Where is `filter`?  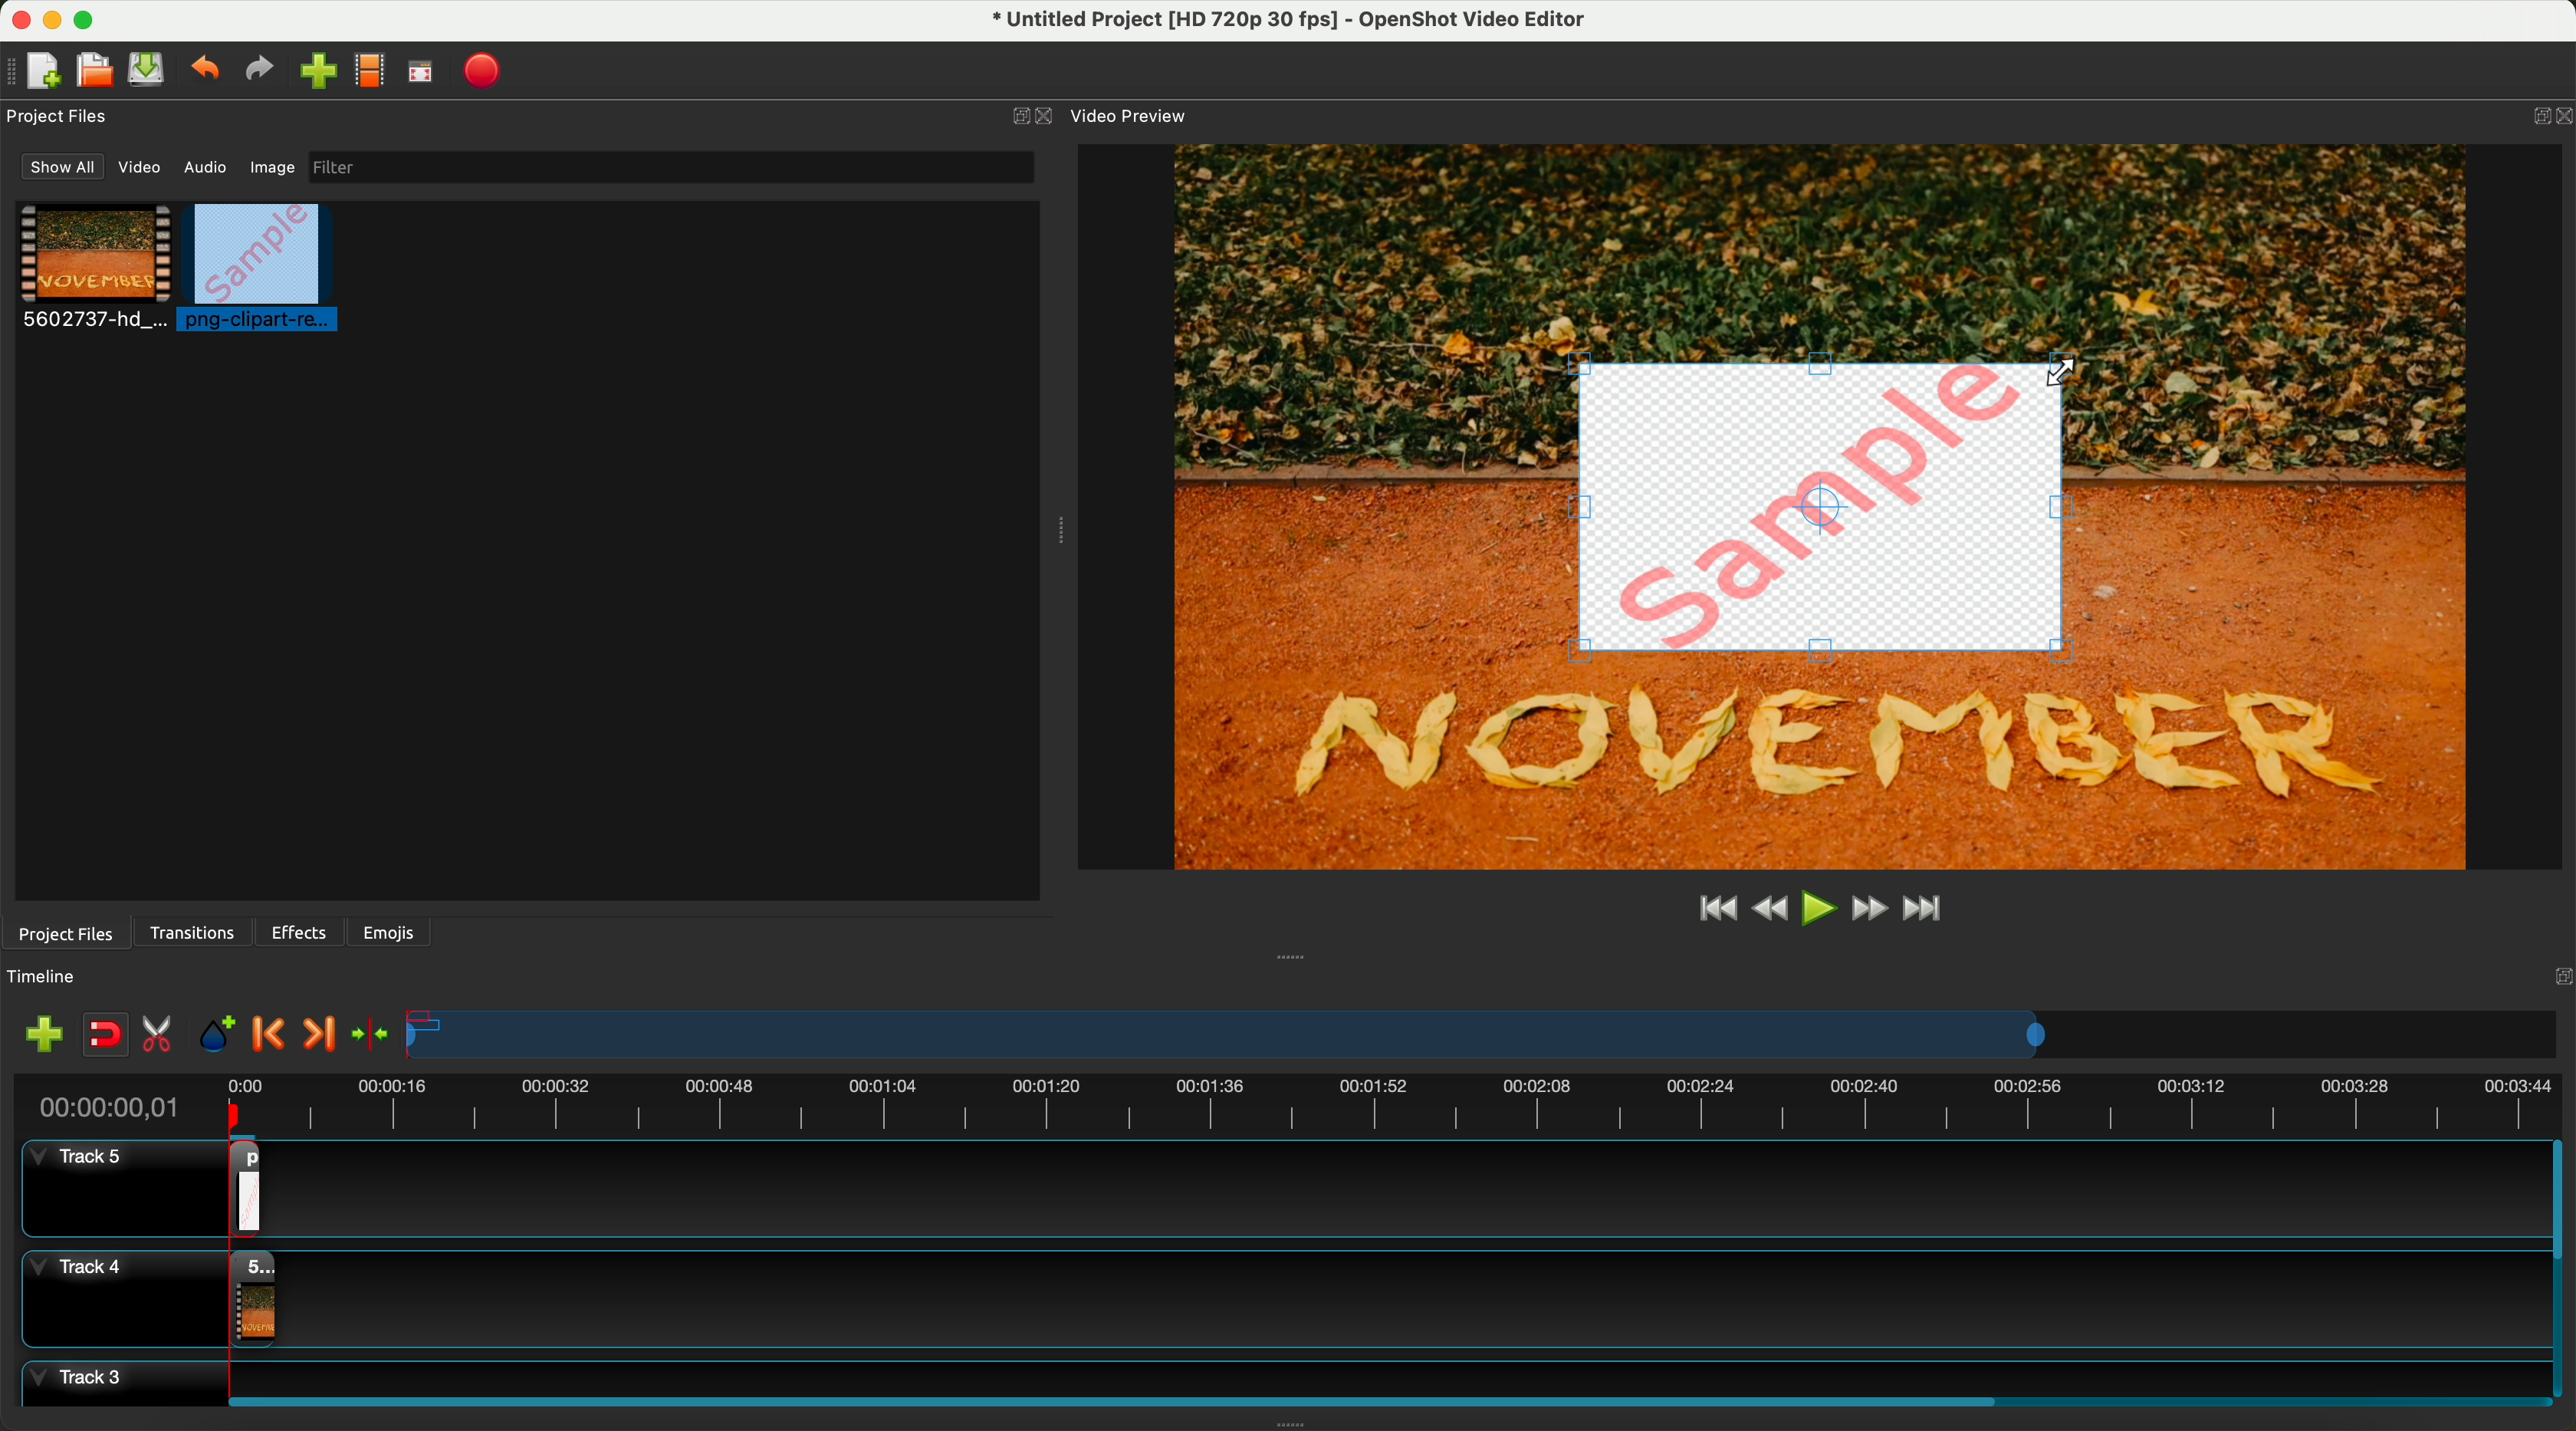
filter is located at coordinates (666, 167).